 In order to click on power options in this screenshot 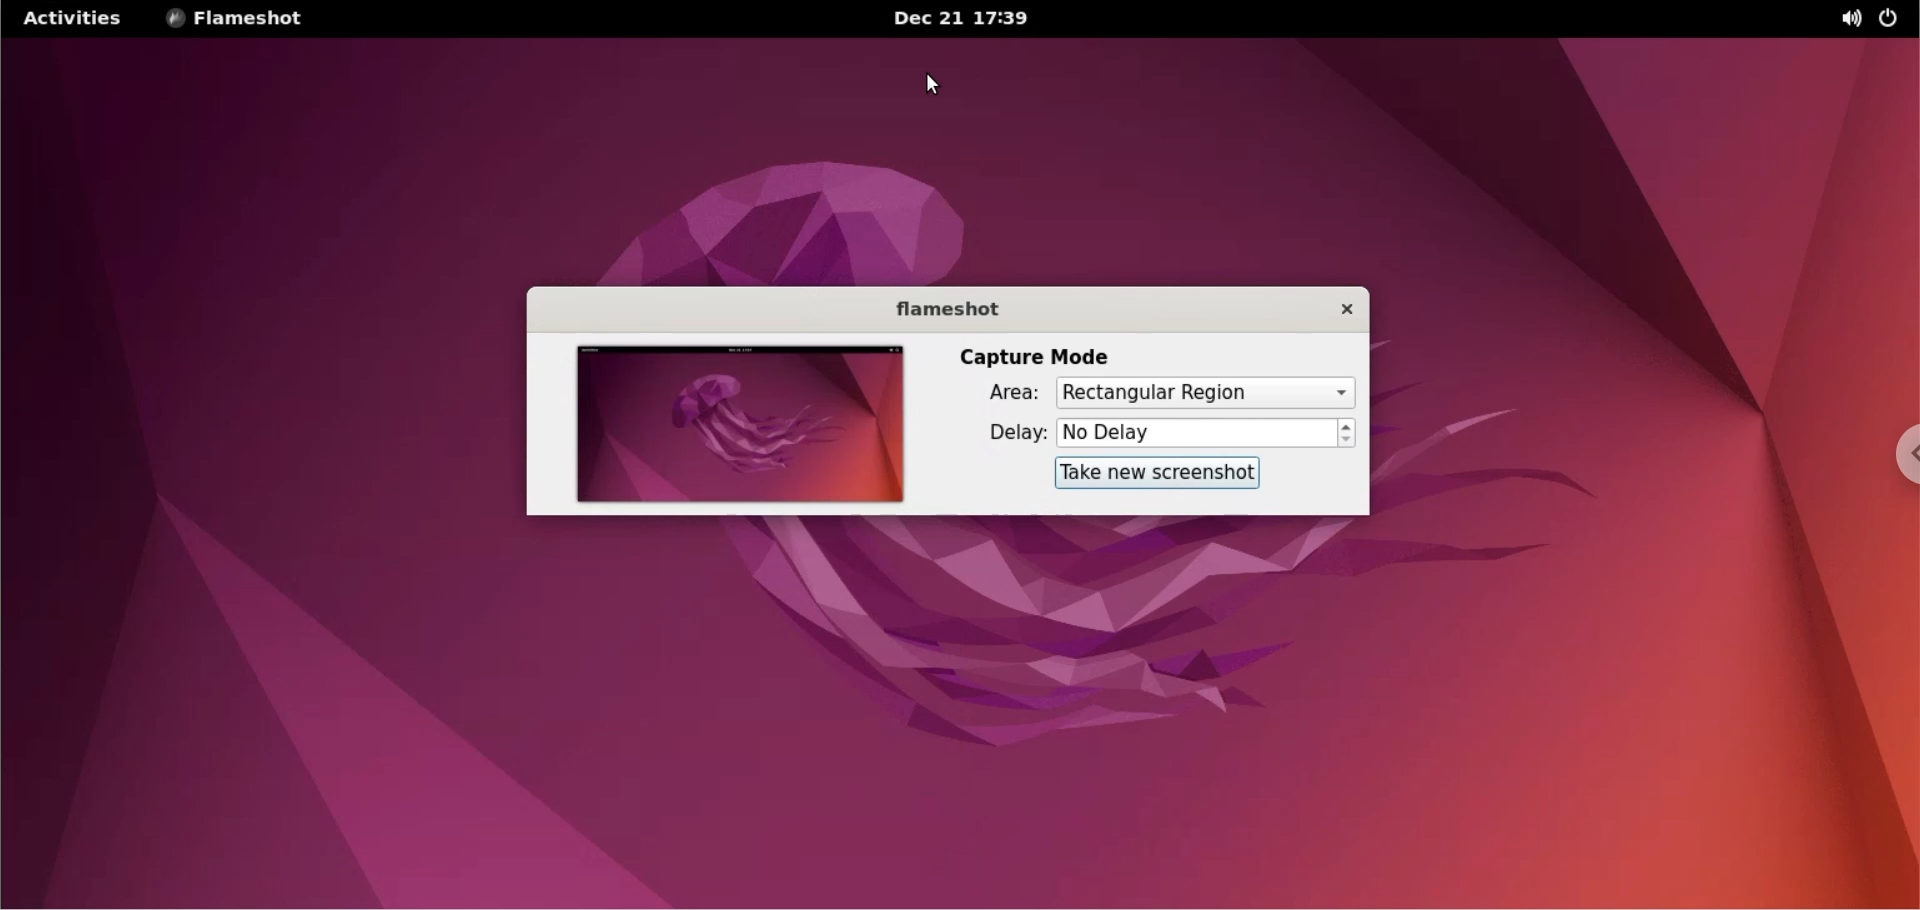, I will do `click(1892, 19)`.